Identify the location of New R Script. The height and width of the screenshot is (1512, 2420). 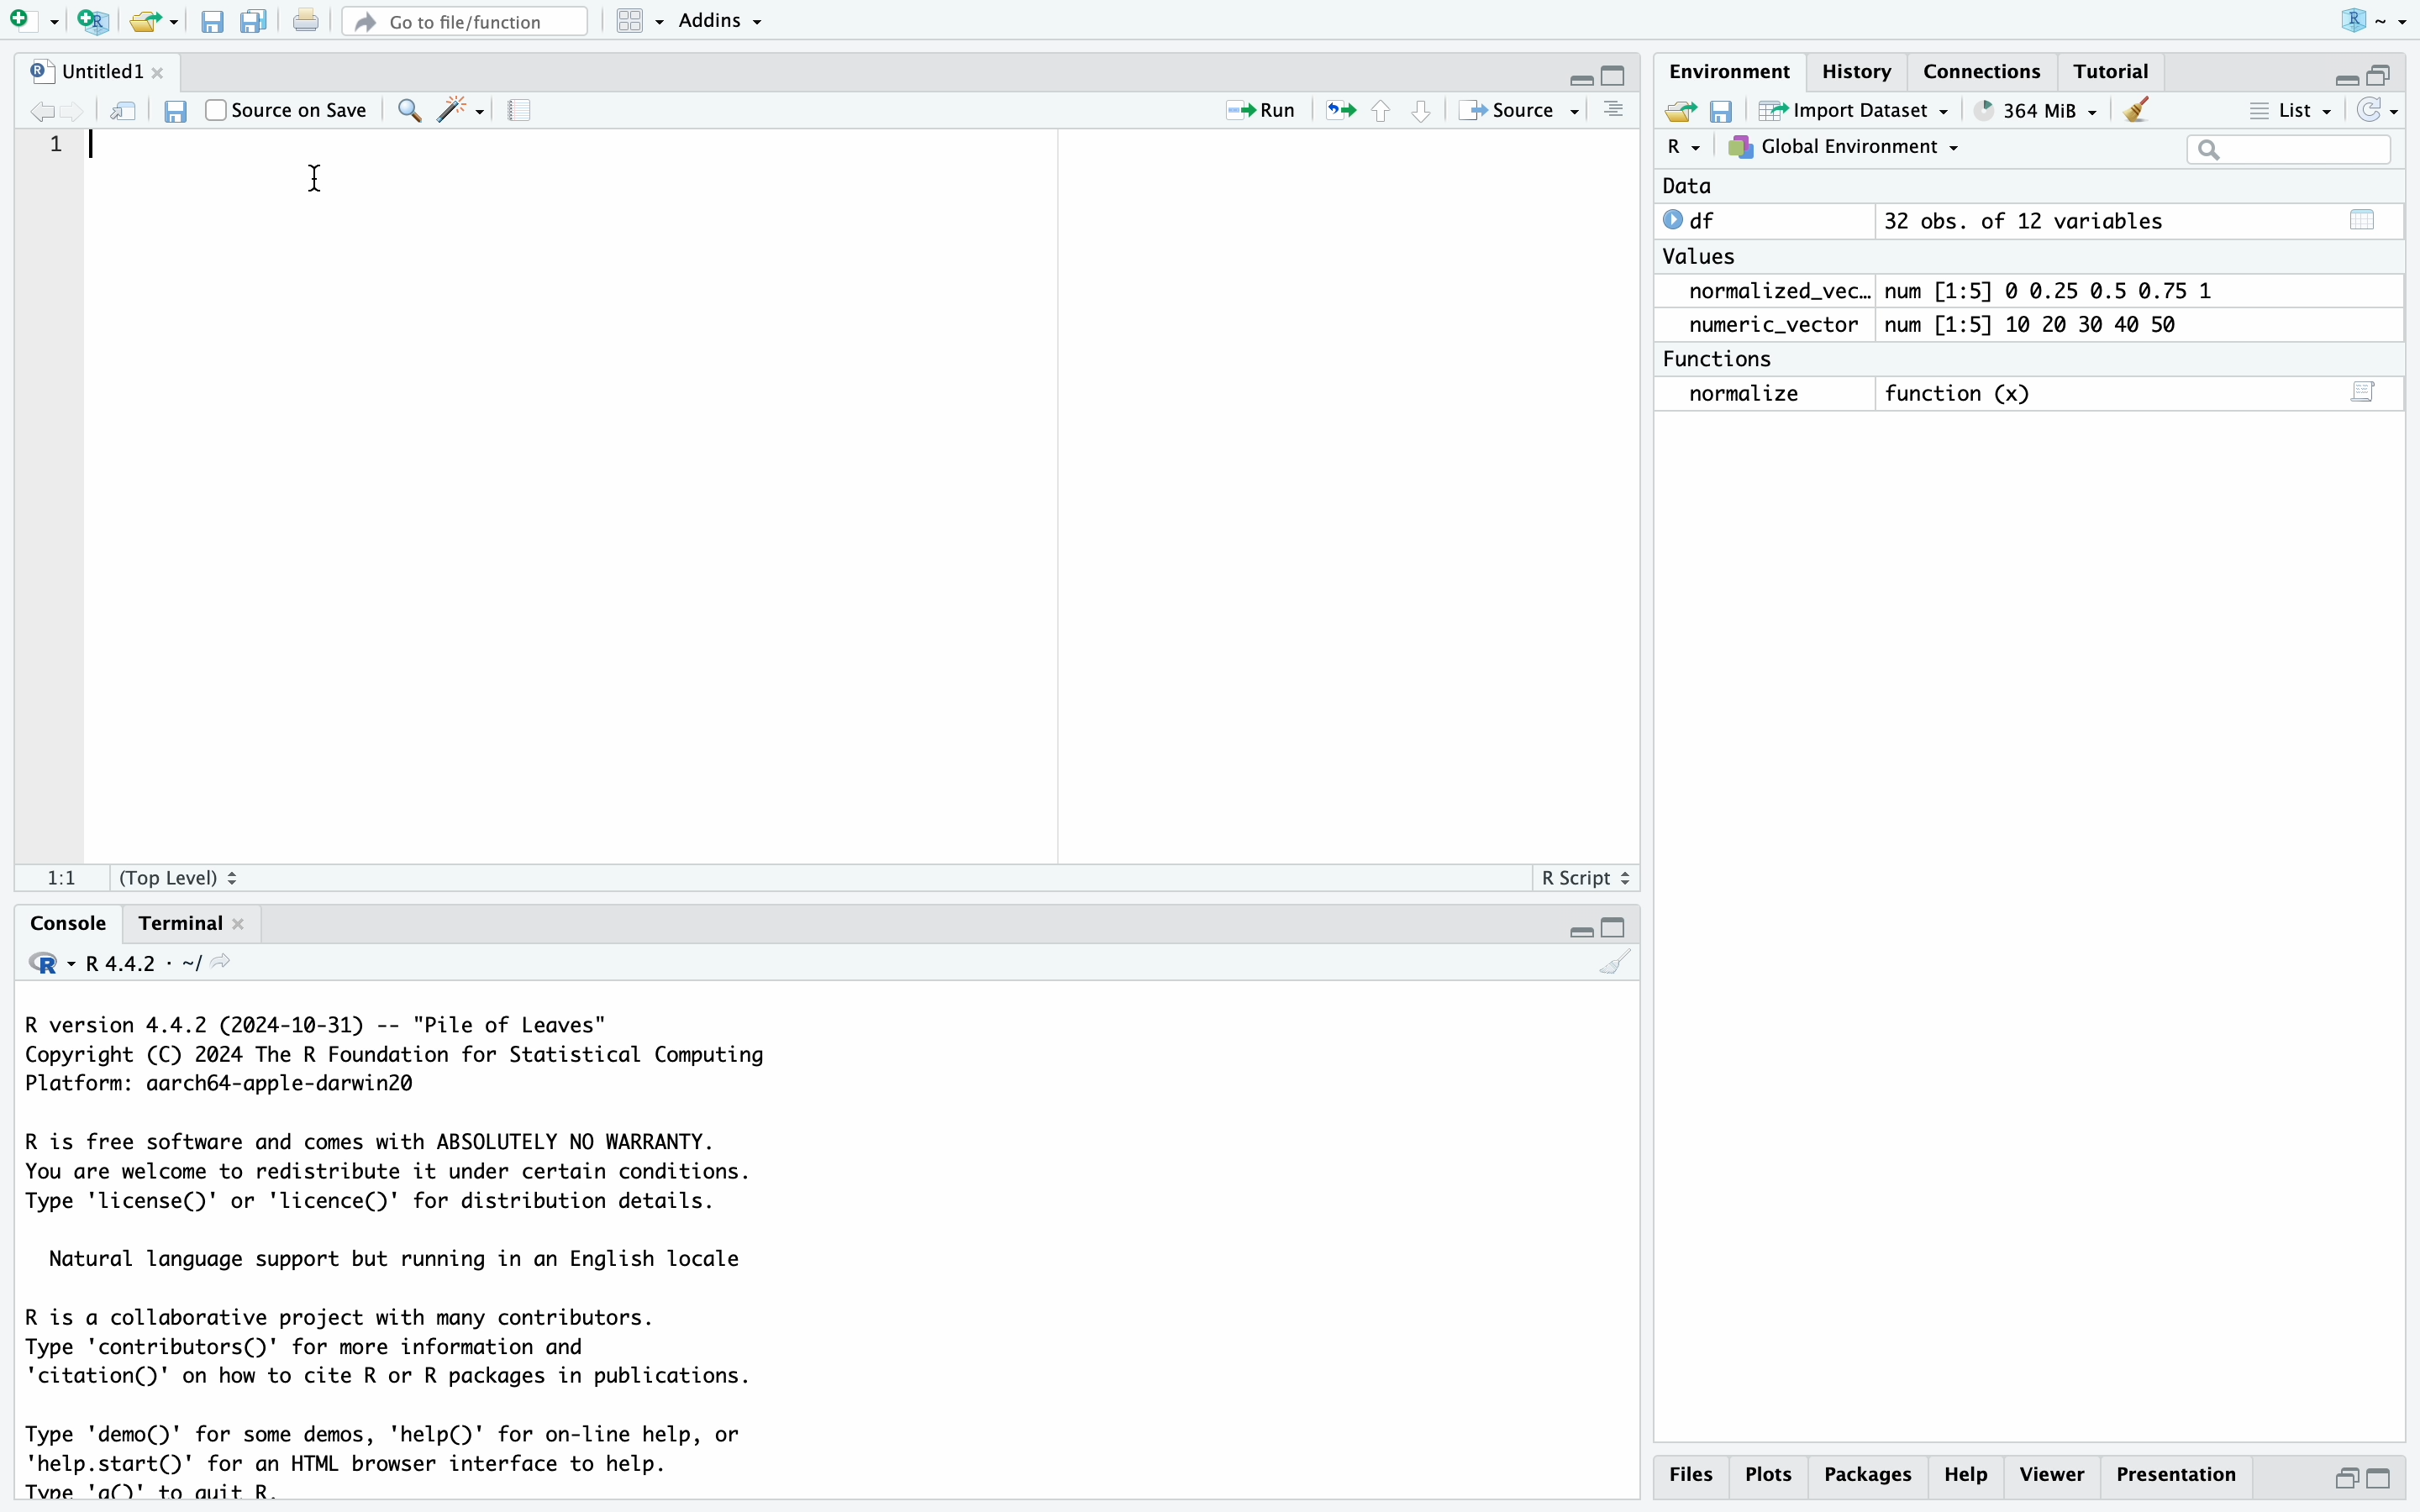
(92, 23).